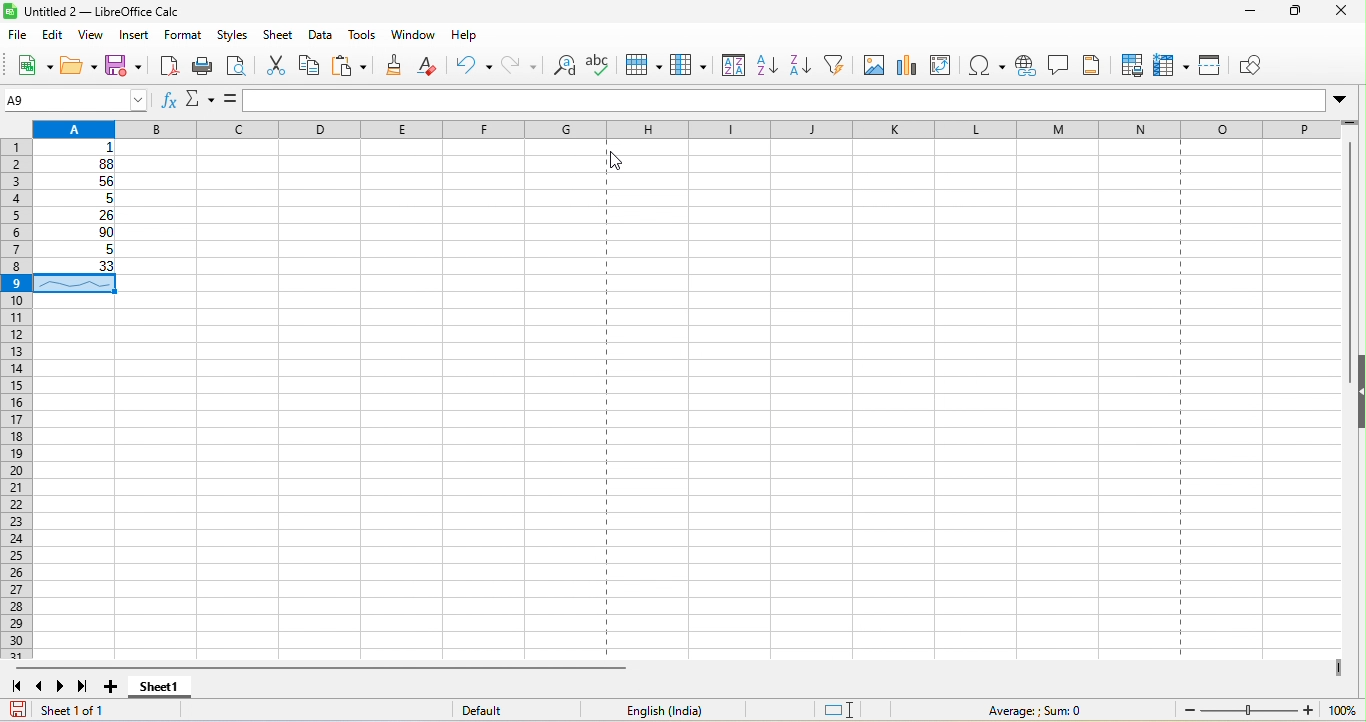 The height and width of the screenshot is (722, 1366). What do you see at coordinates (172, 68) in the screenshot?
I see `export directly as pdf` at bounding box center [172, 68].